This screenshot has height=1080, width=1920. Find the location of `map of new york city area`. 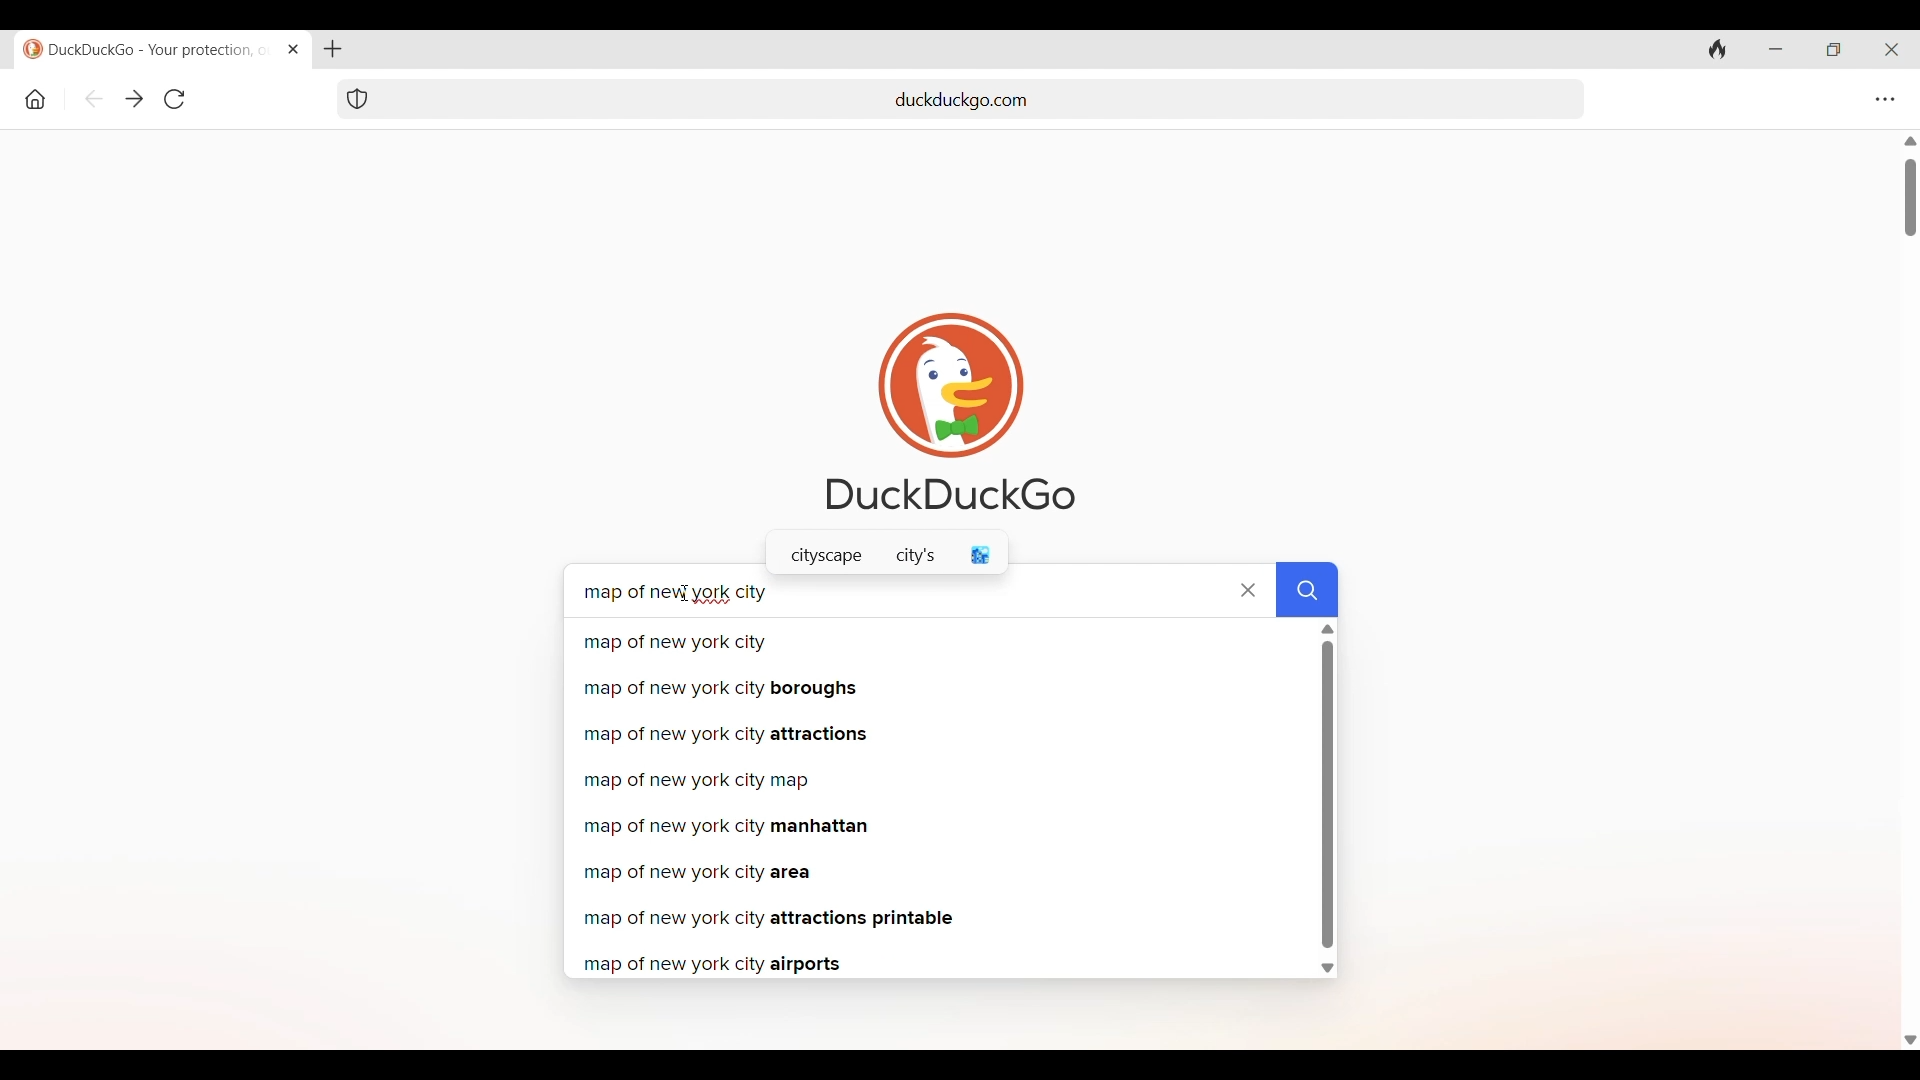

map of new york city area is located at coordinates (941, 873).